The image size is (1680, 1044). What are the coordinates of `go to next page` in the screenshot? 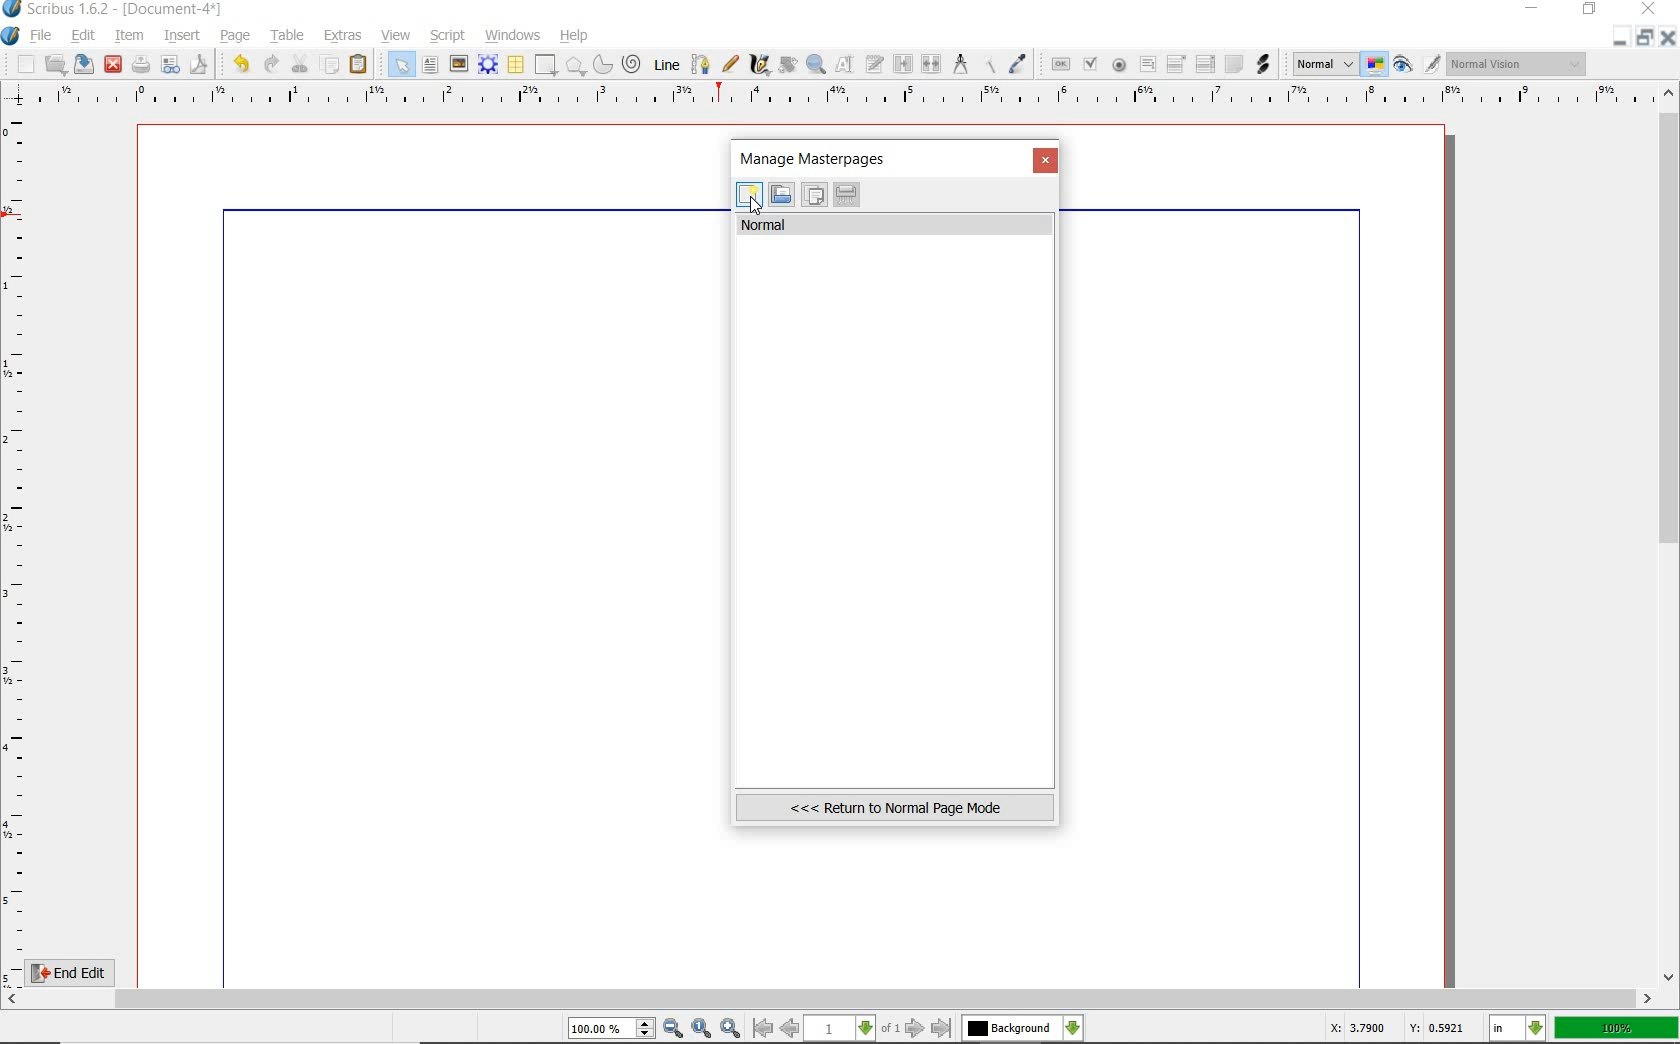 It's located at (917, 1028).